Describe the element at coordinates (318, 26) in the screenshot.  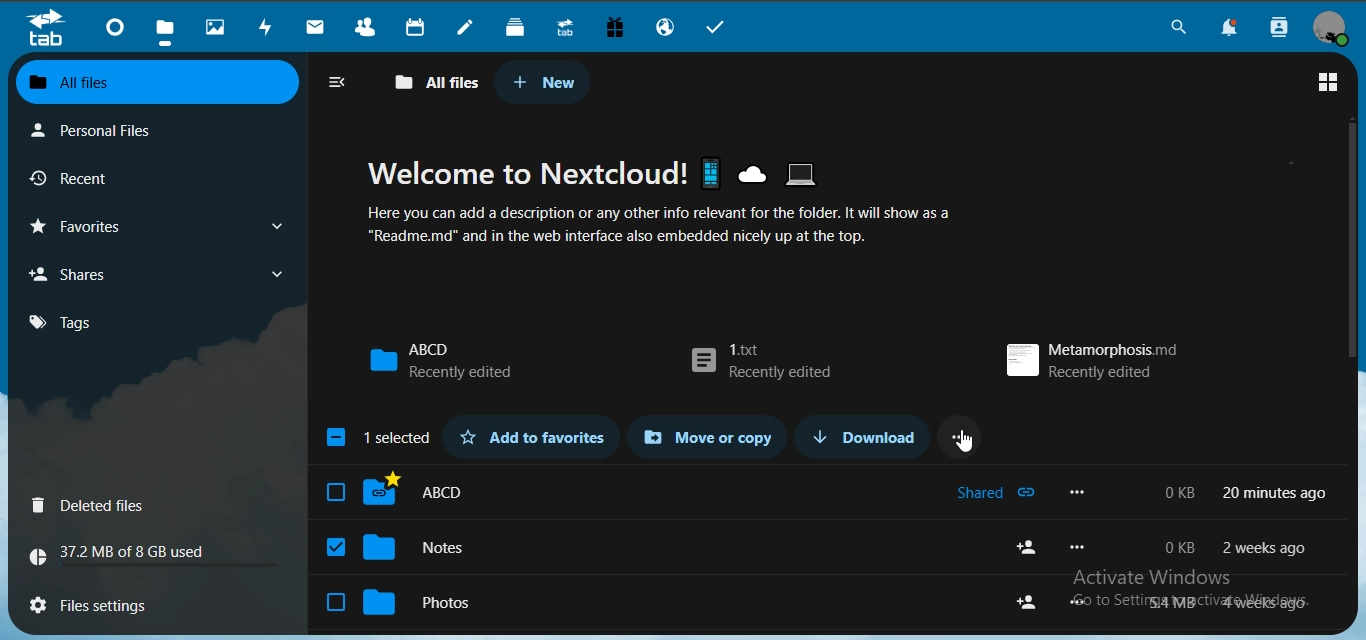
I see `mail` at that location.